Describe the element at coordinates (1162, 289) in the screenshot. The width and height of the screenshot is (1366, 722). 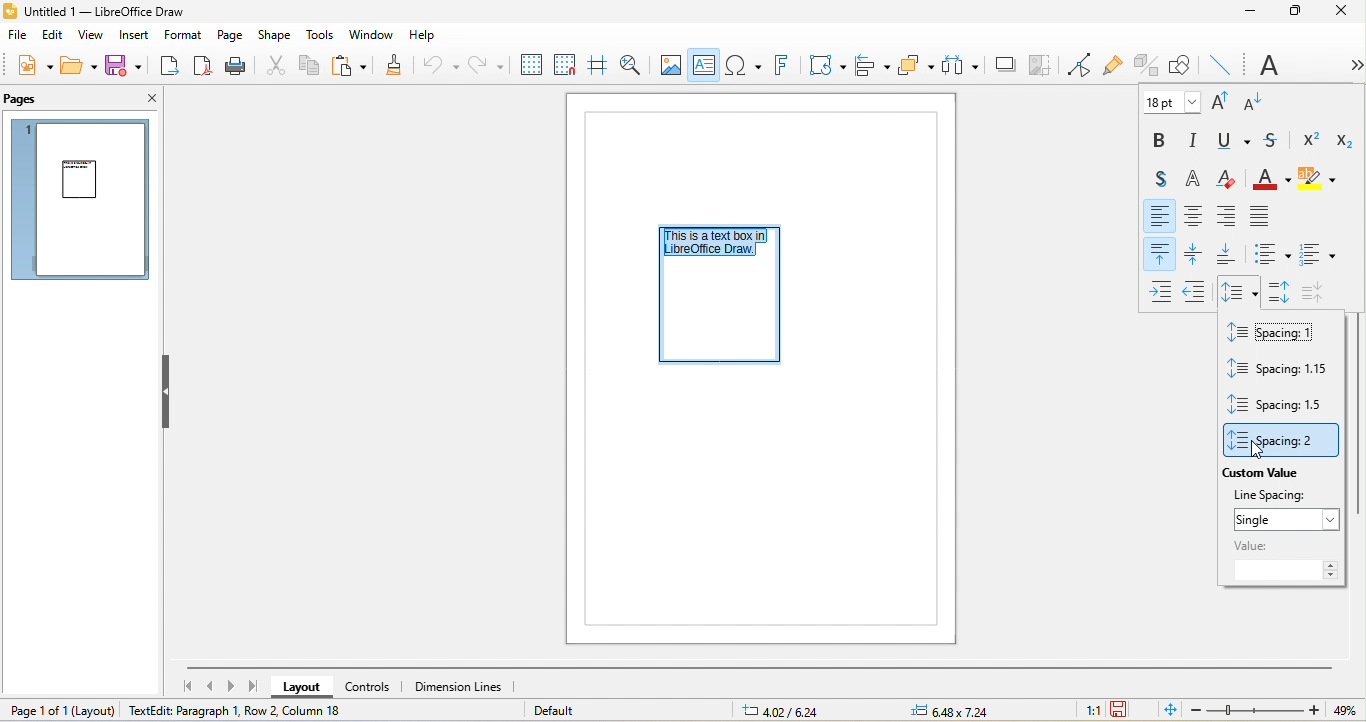
I see `increase indent ` at that location.